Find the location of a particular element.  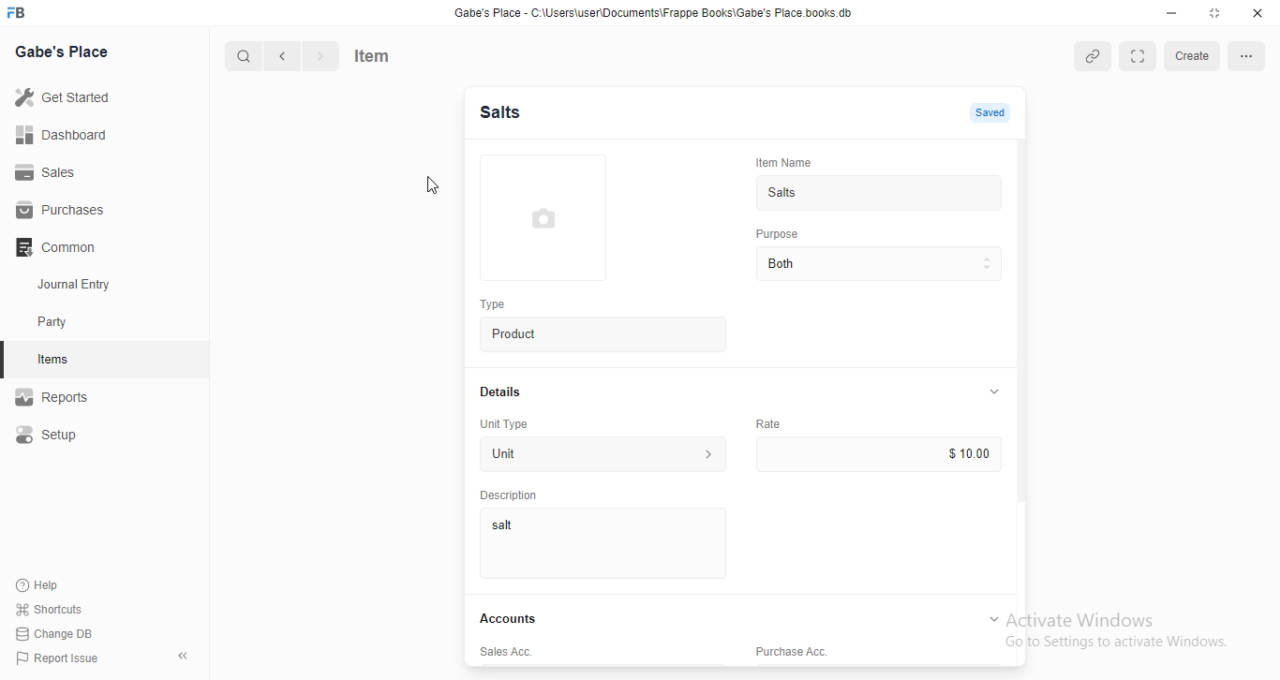

$ 10.00 is located at coordinates (974, 454).